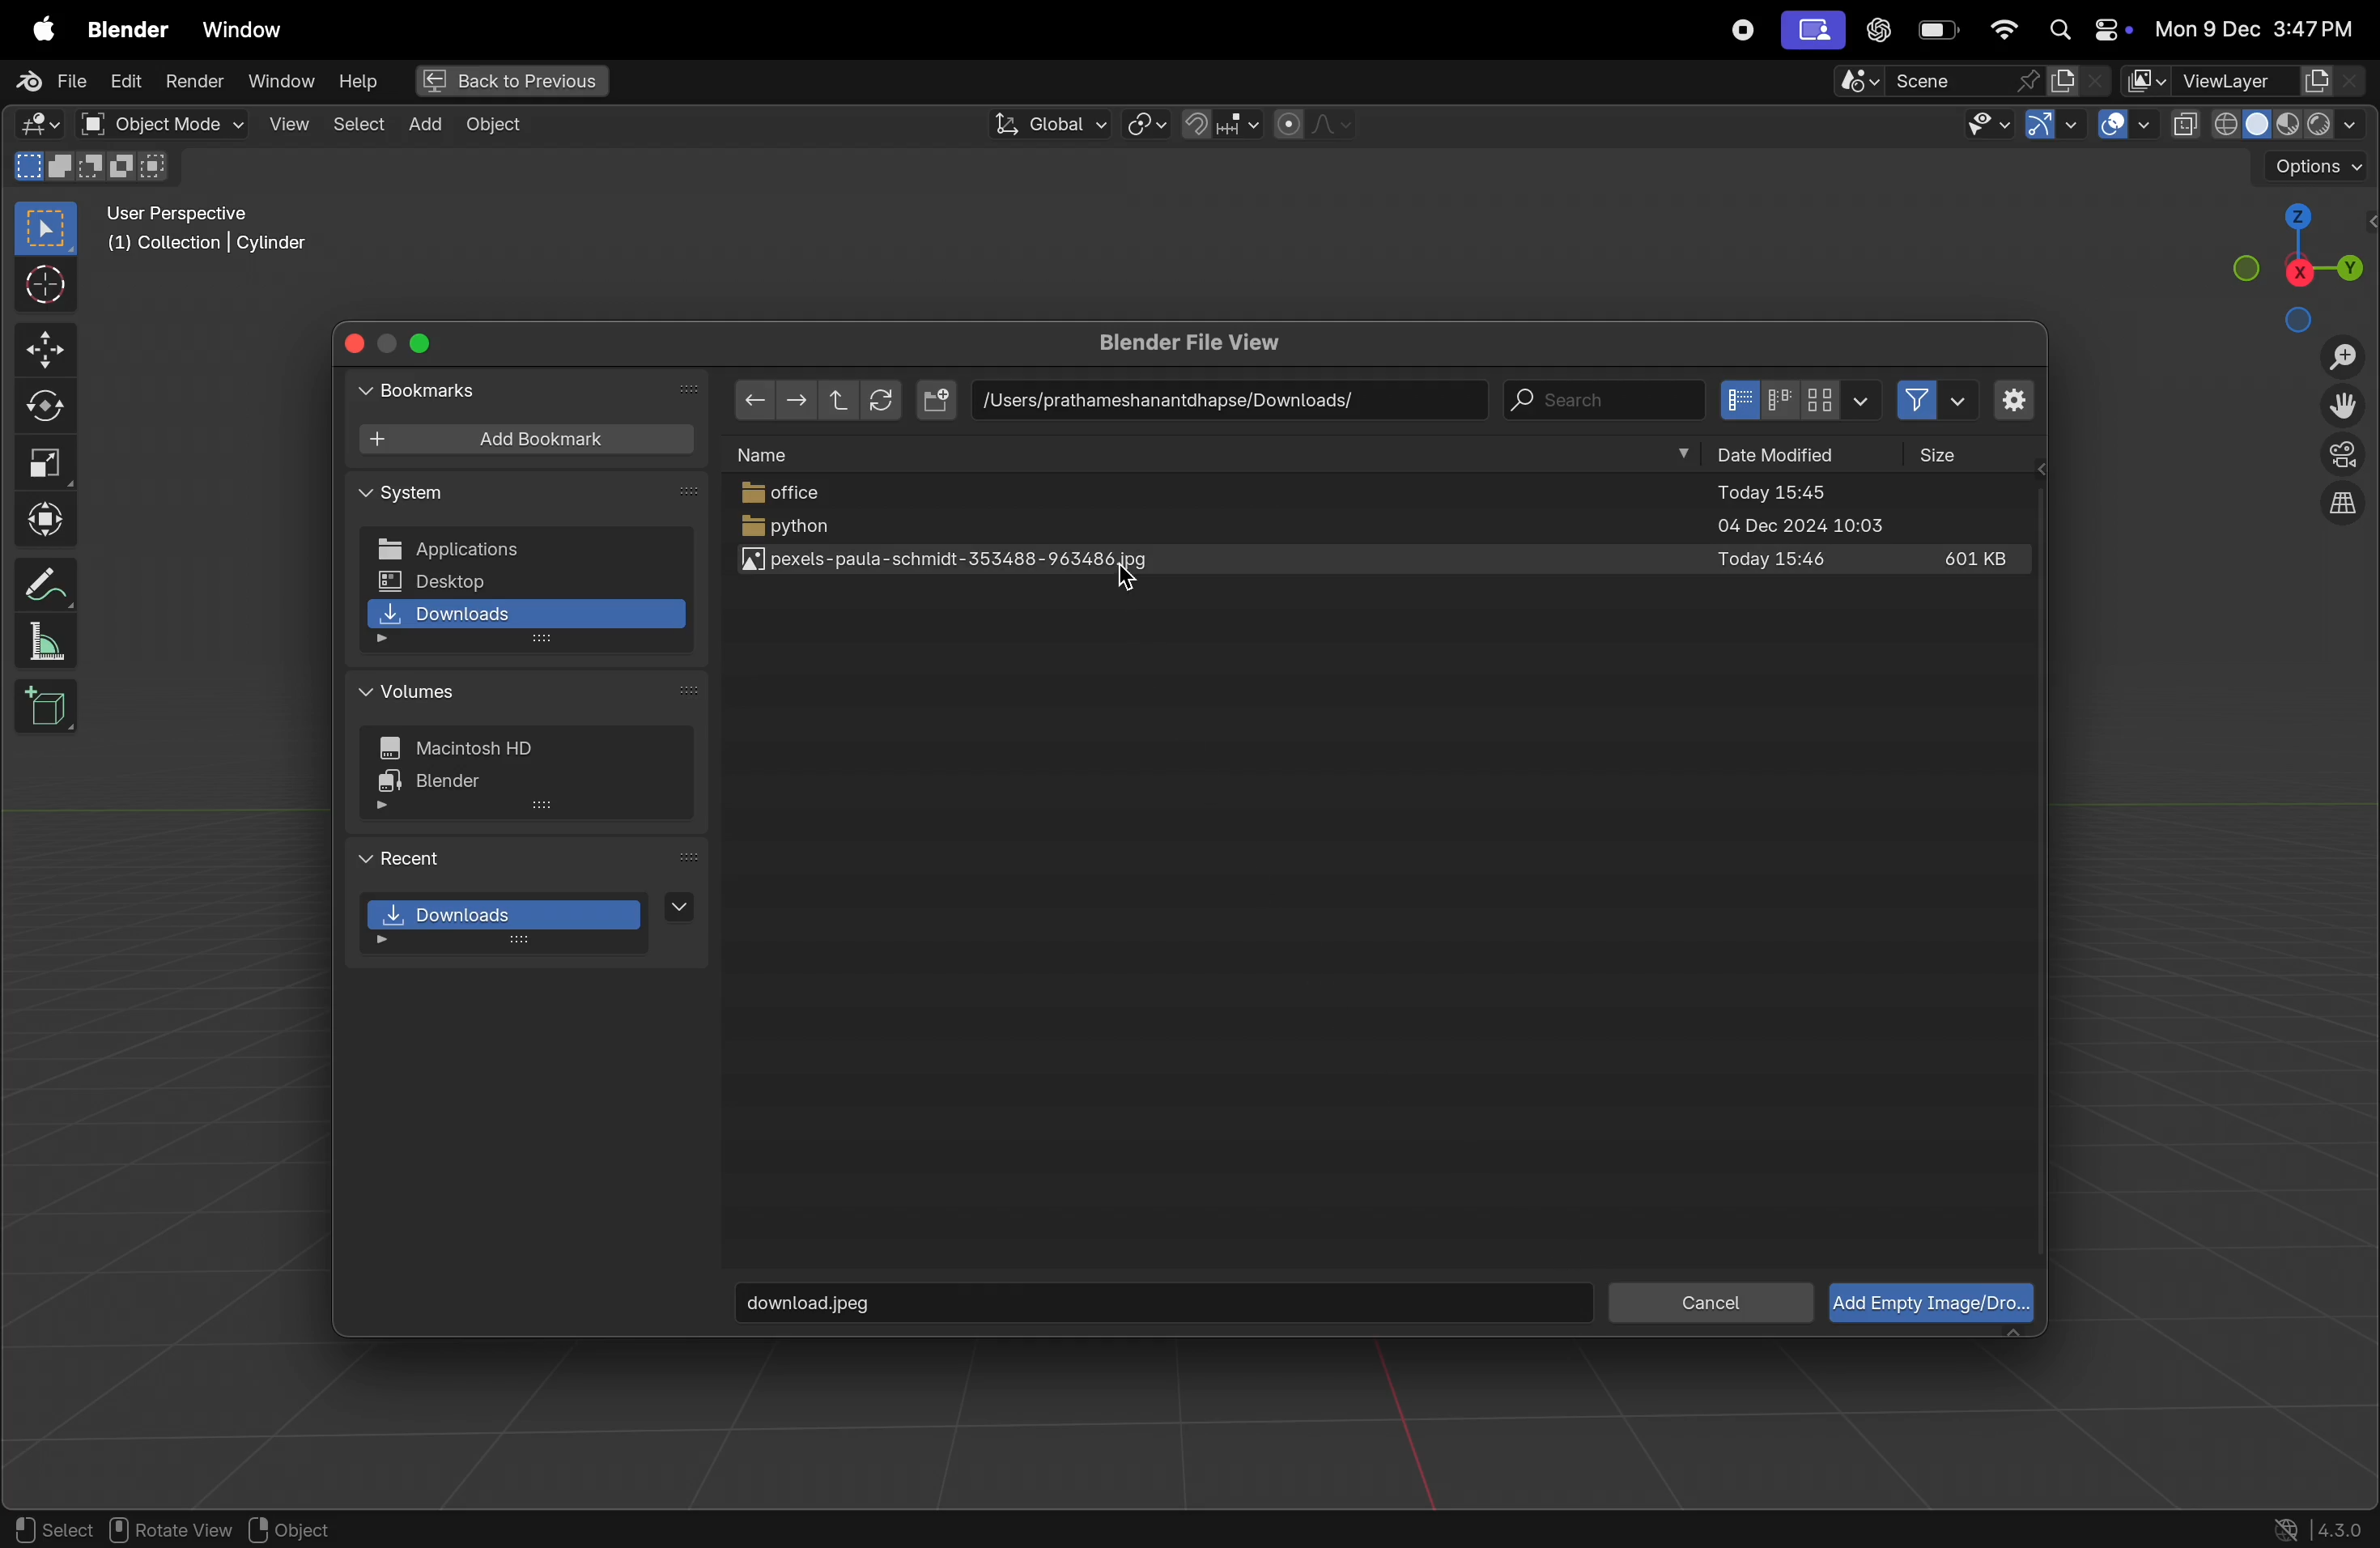  What do you see at coordinates (526, 619) in the screenshot?
I see `downloads` at bounding box center [526, 619].